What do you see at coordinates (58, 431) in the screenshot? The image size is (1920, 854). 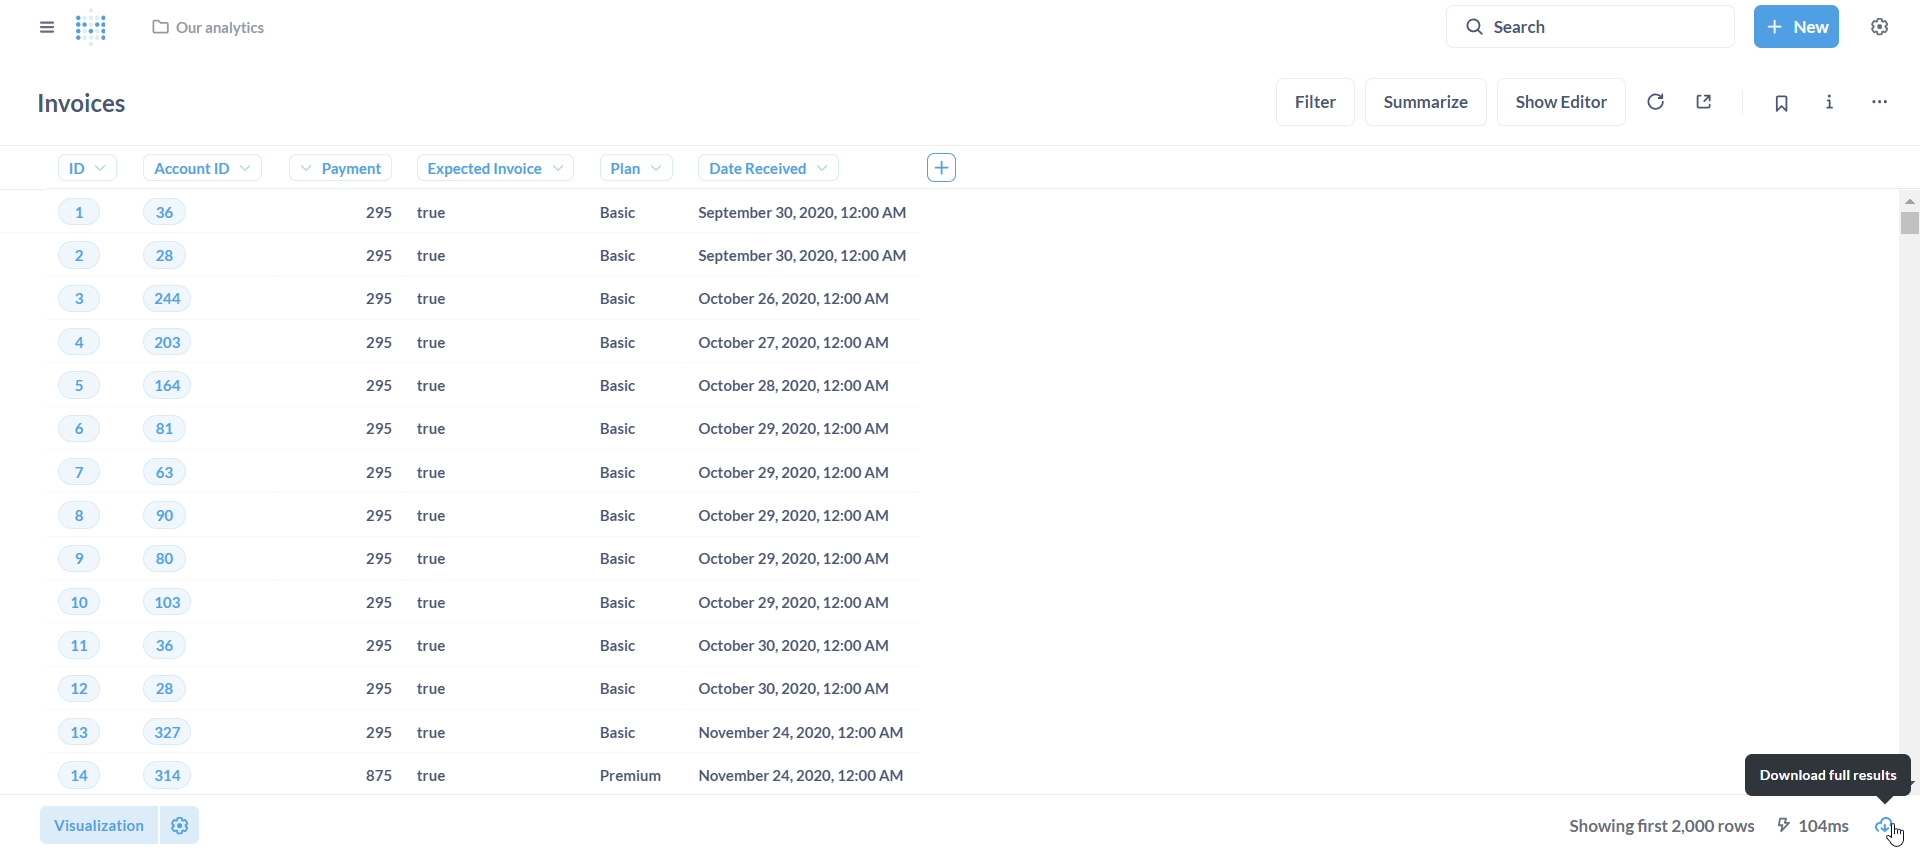 I see `6` at bounding box center [58, 431].